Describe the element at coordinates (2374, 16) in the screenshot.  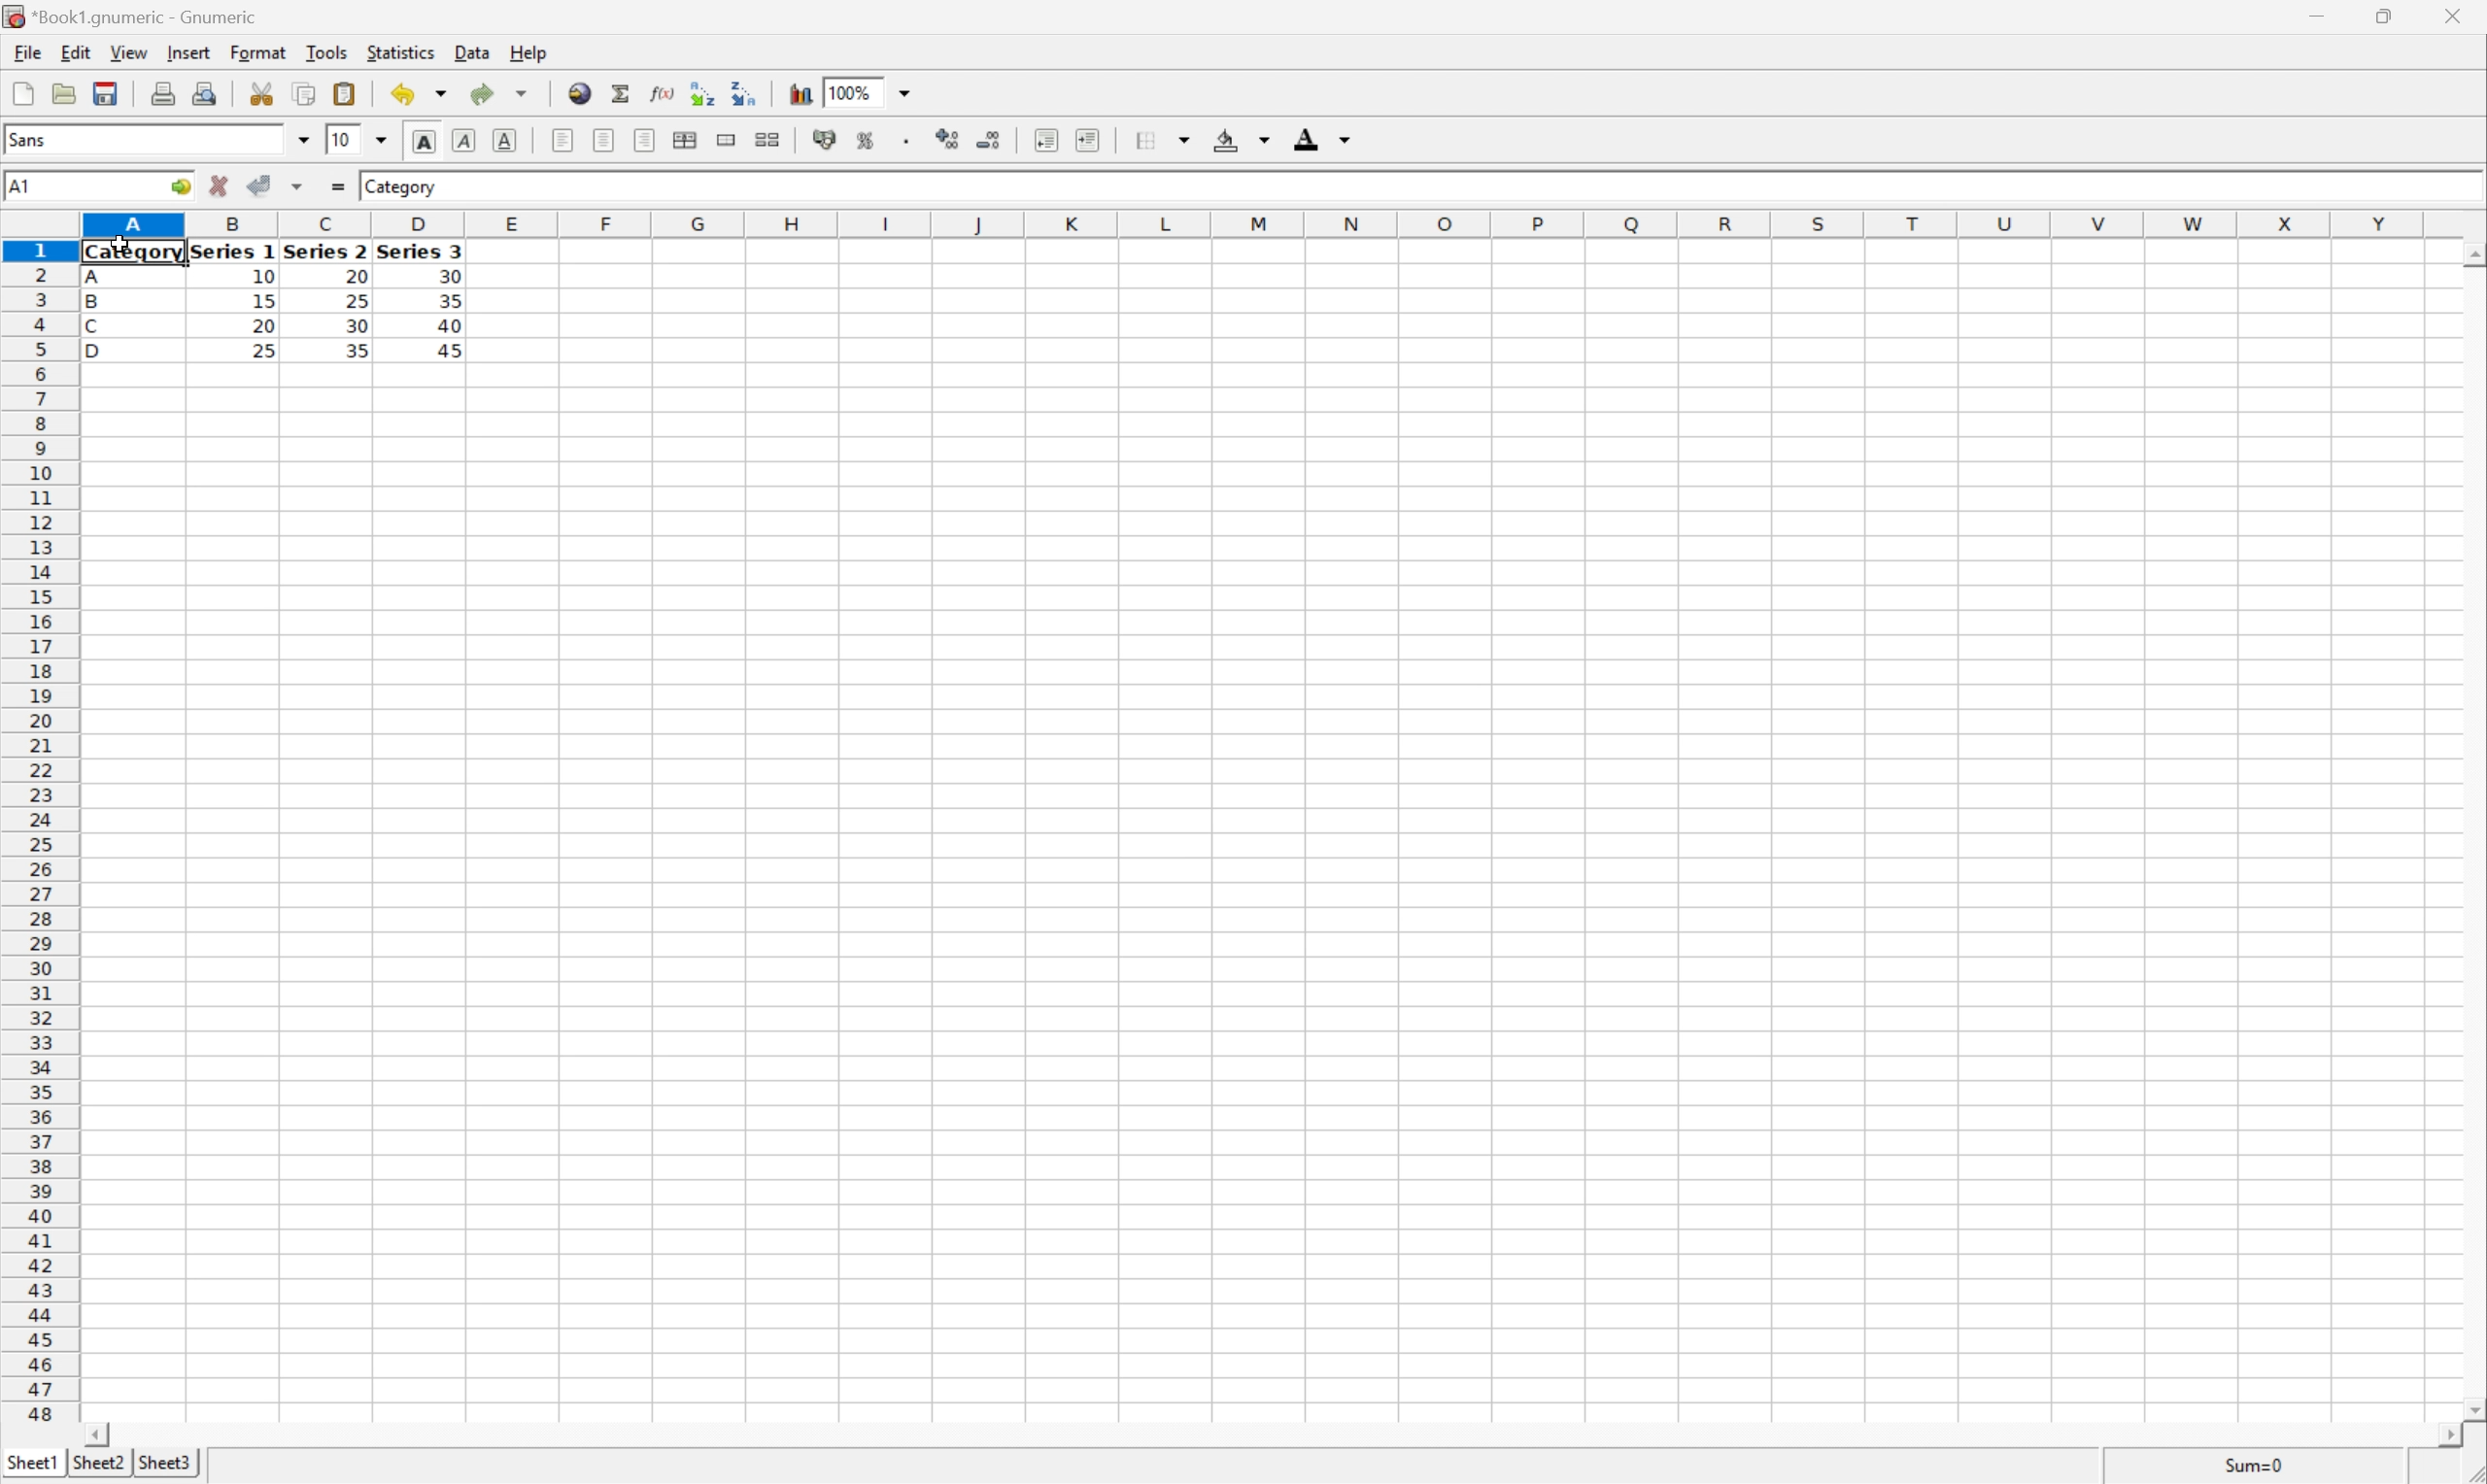
I see `Restore Down` at that location.